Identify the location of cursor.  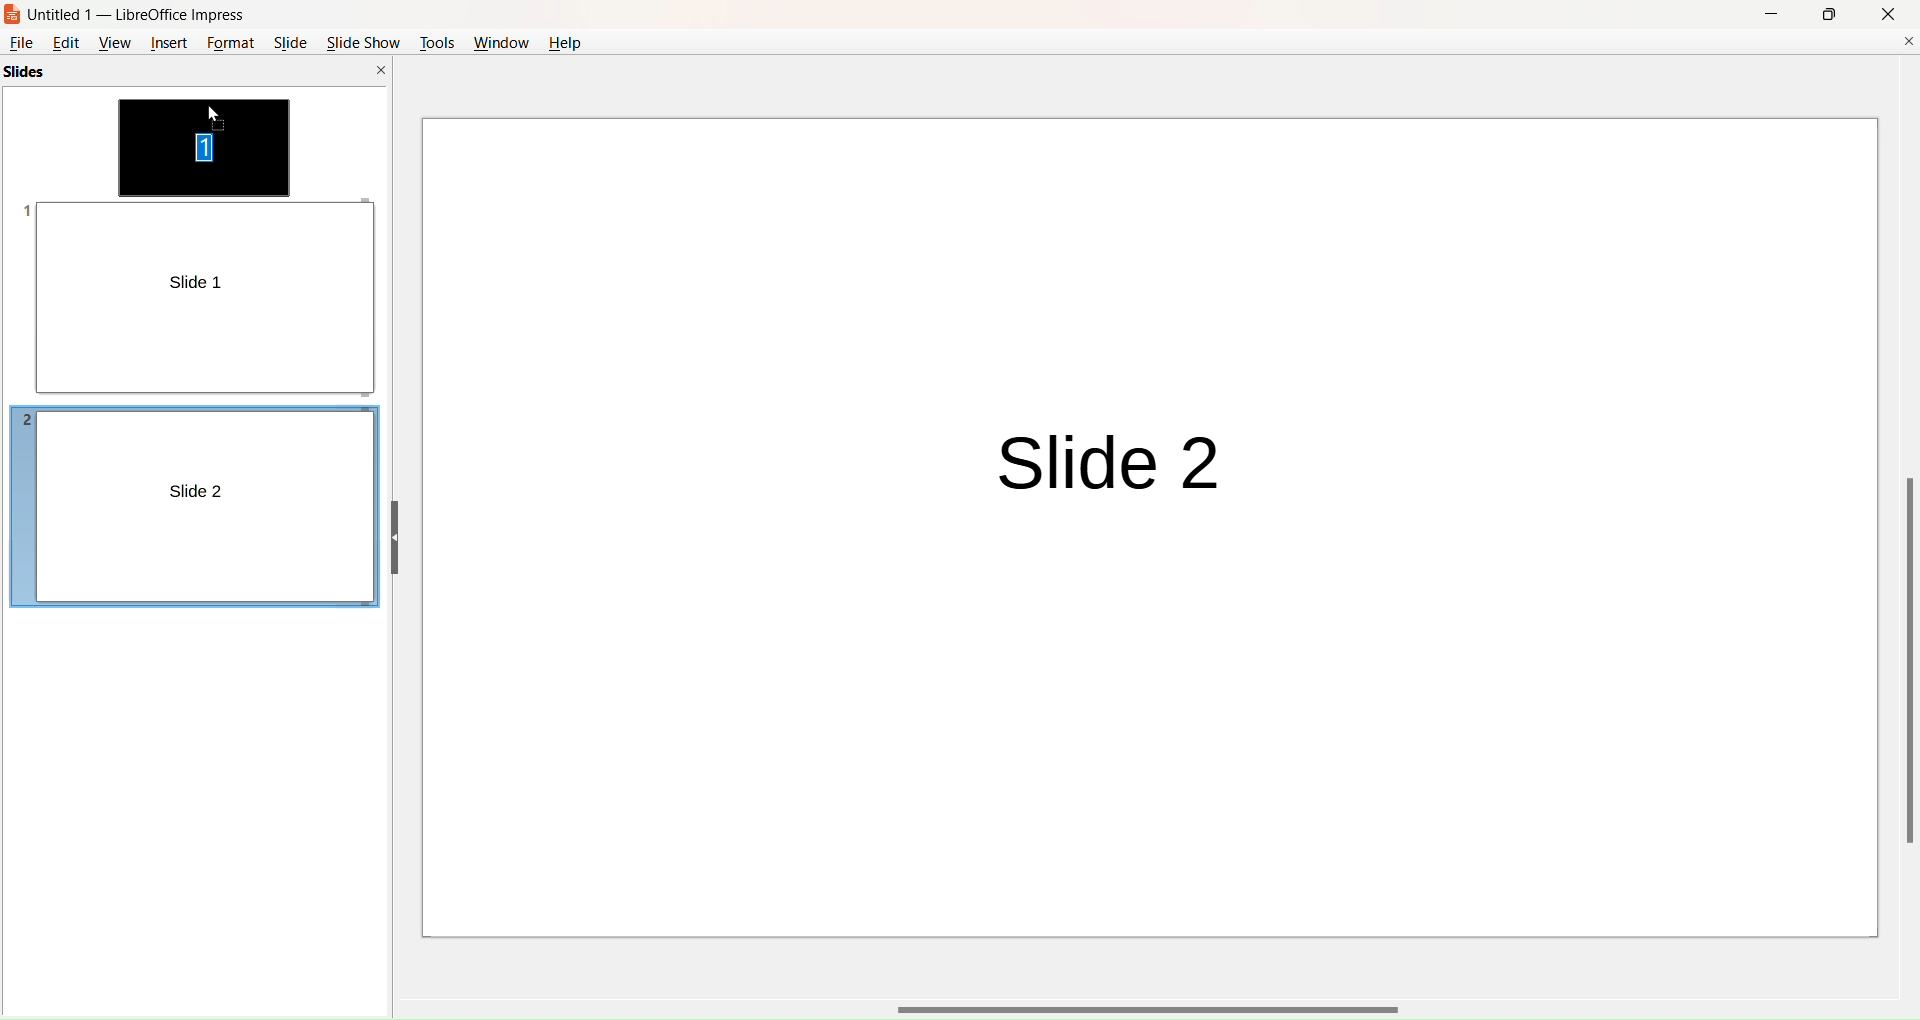
(215, 116).